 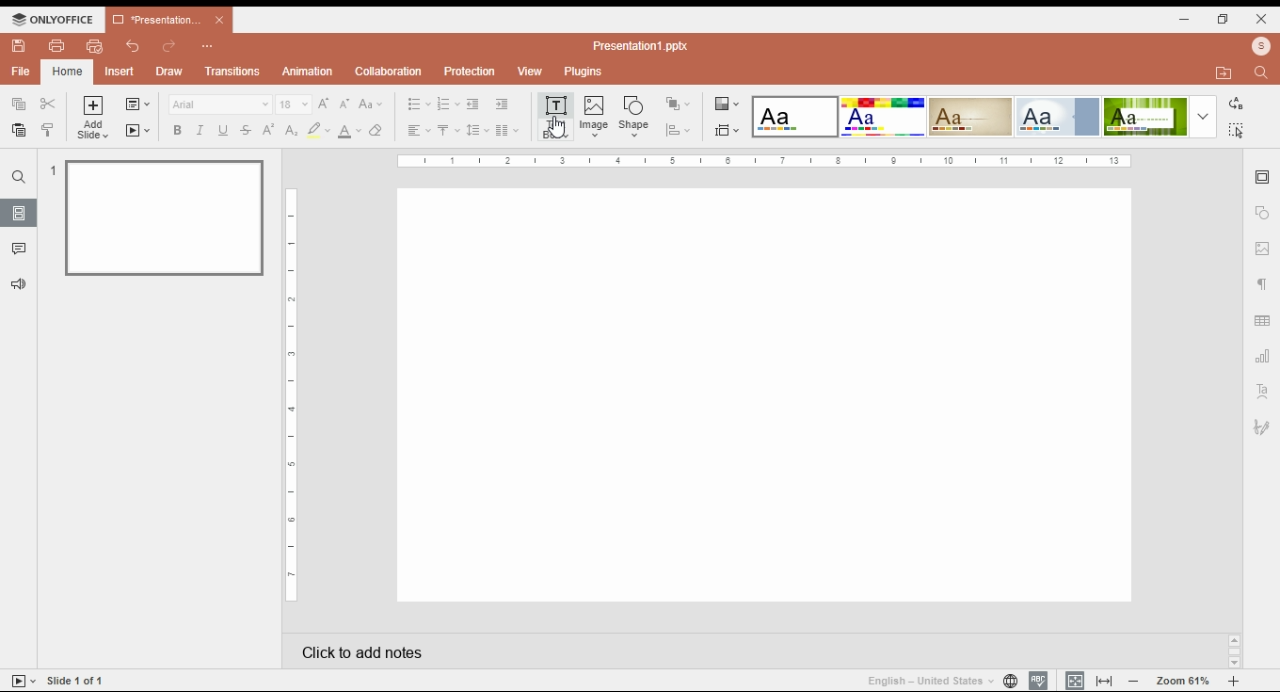 I want to click on *Presentation..., so click(x=152, y=19).